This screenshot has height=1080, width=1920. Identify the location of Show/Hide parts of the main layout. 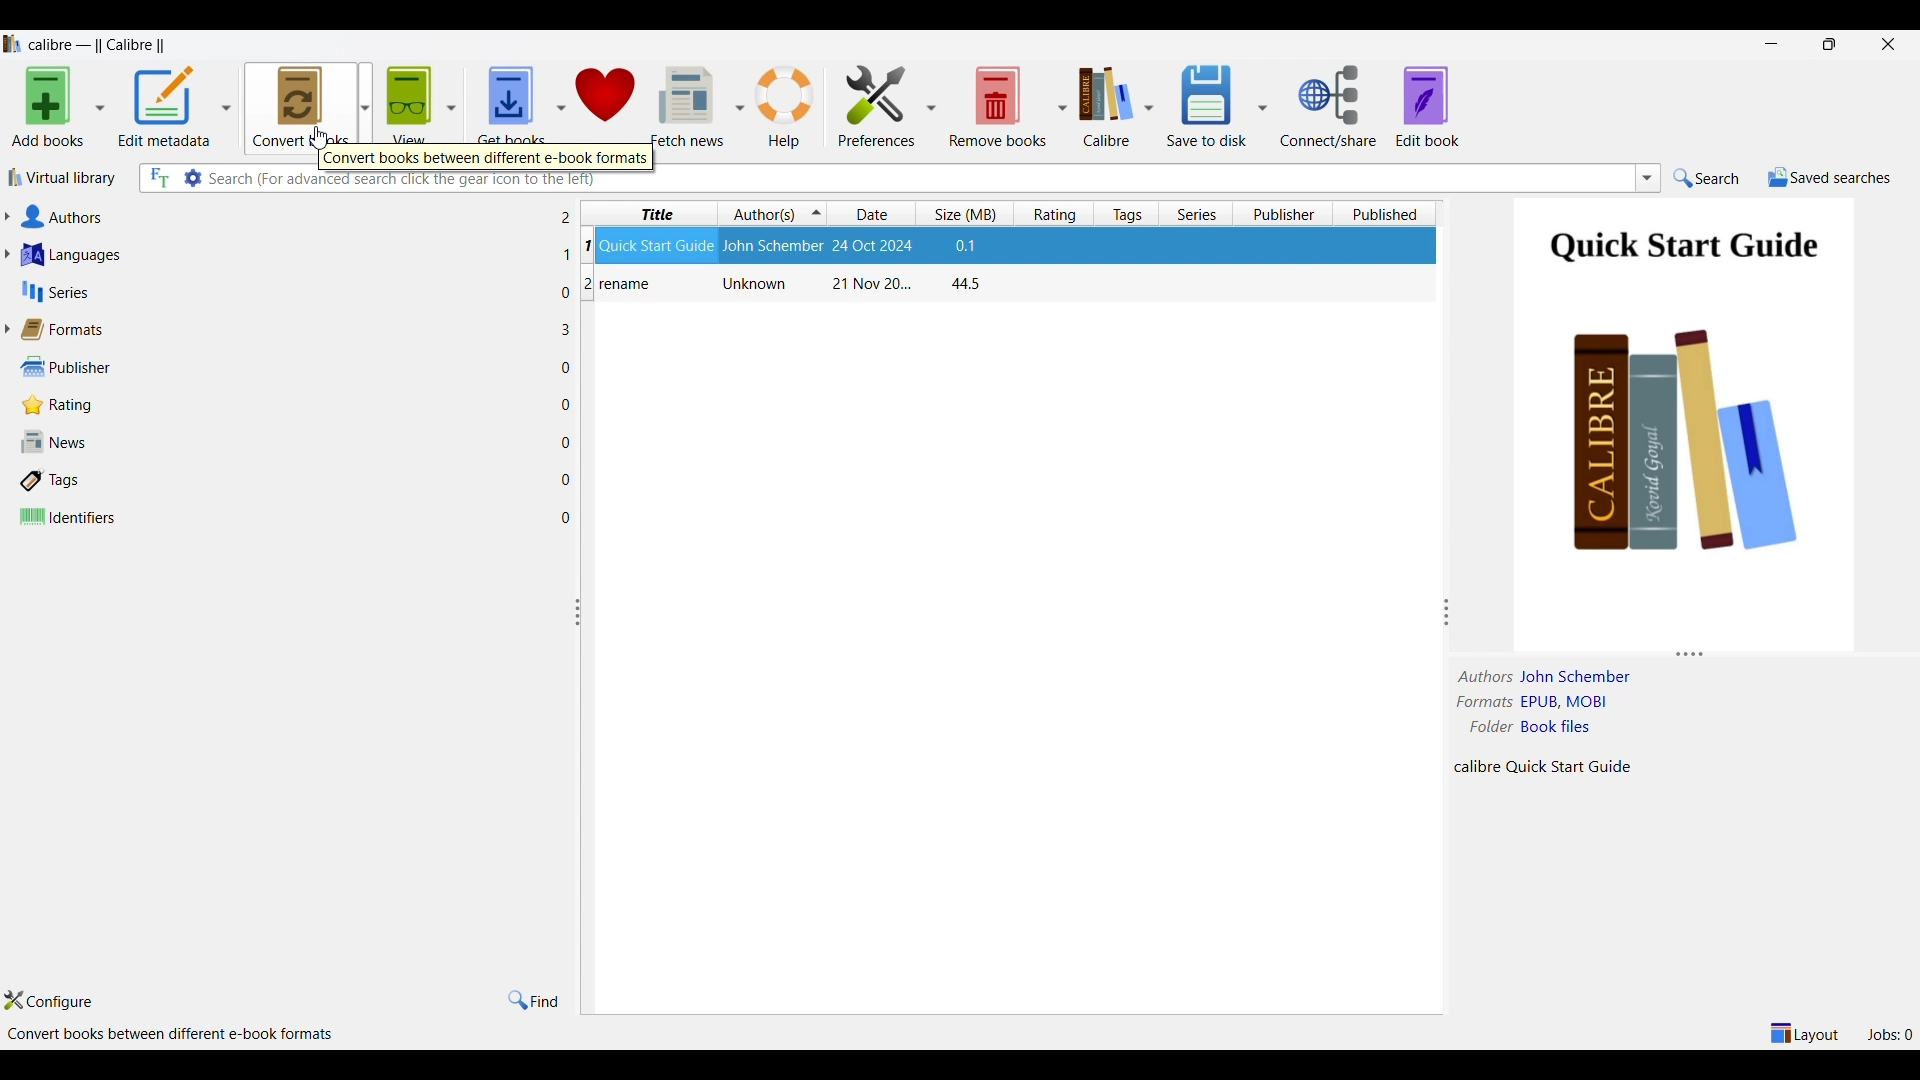
(1806, 1033).